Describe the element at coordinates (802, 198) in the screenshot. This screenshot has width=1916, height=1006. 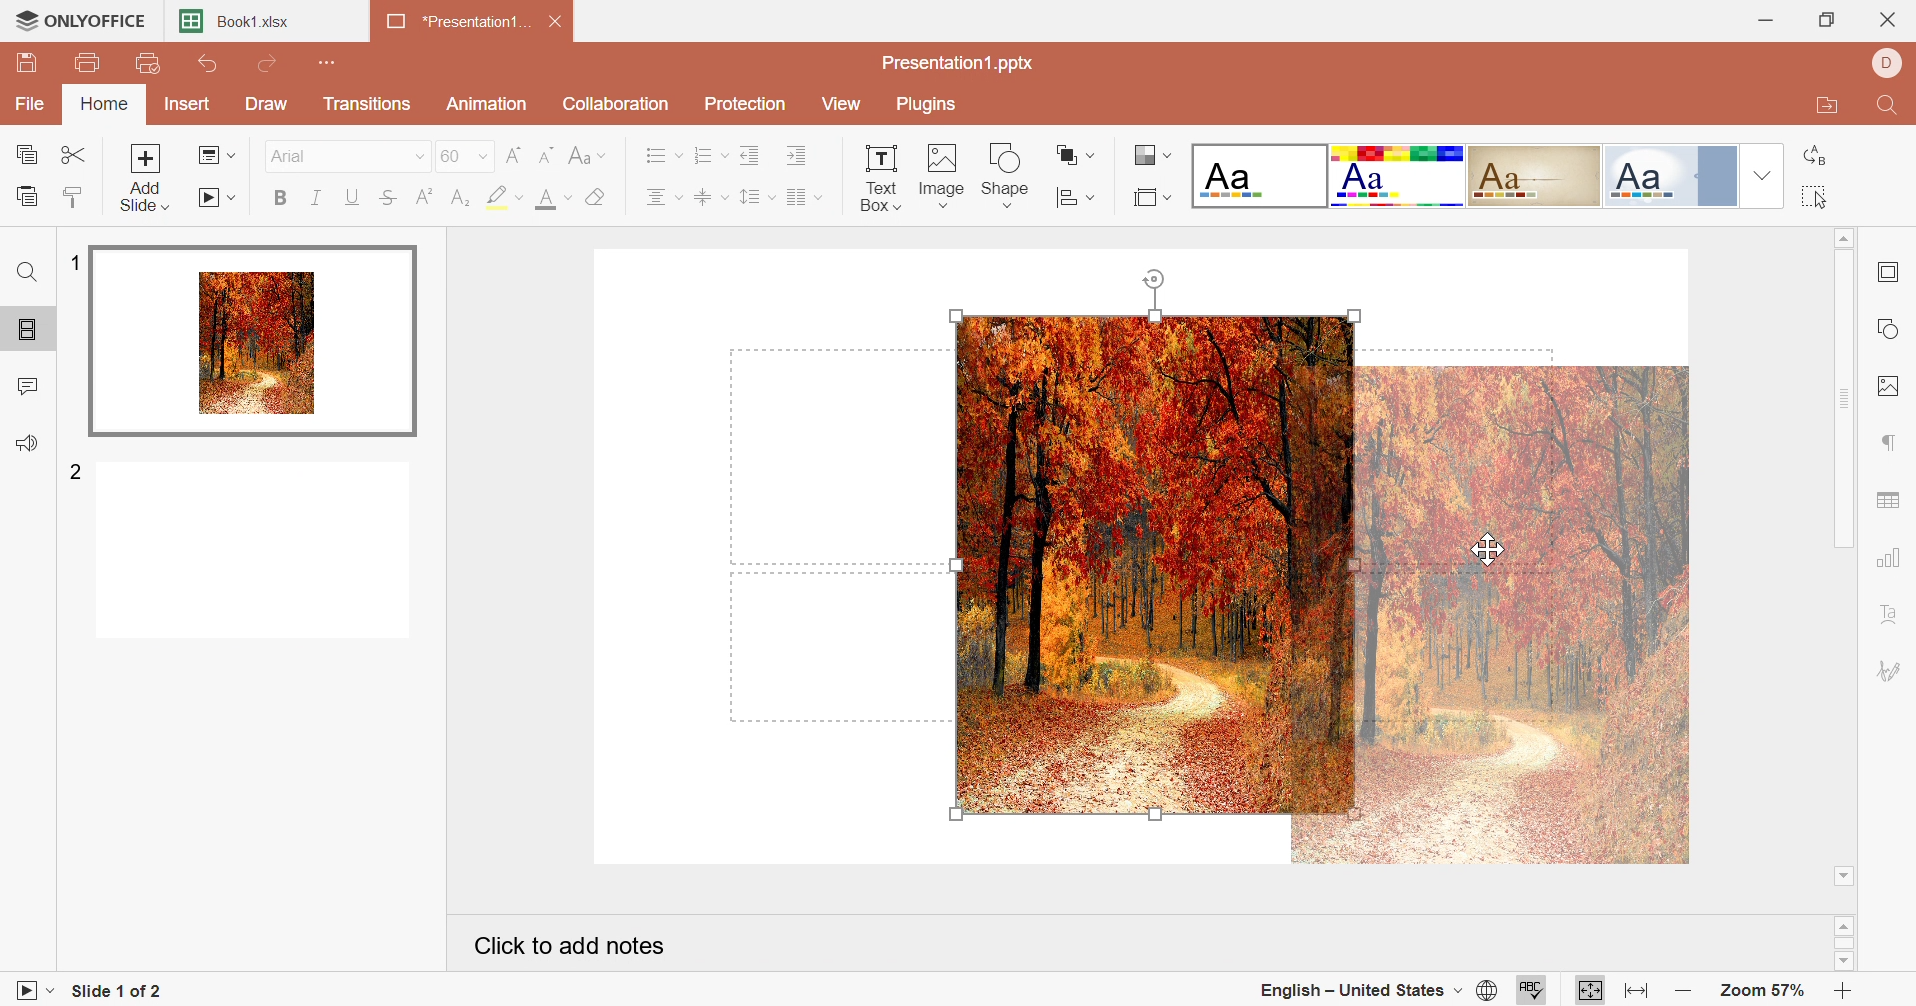
I see `Add columns` at that location.